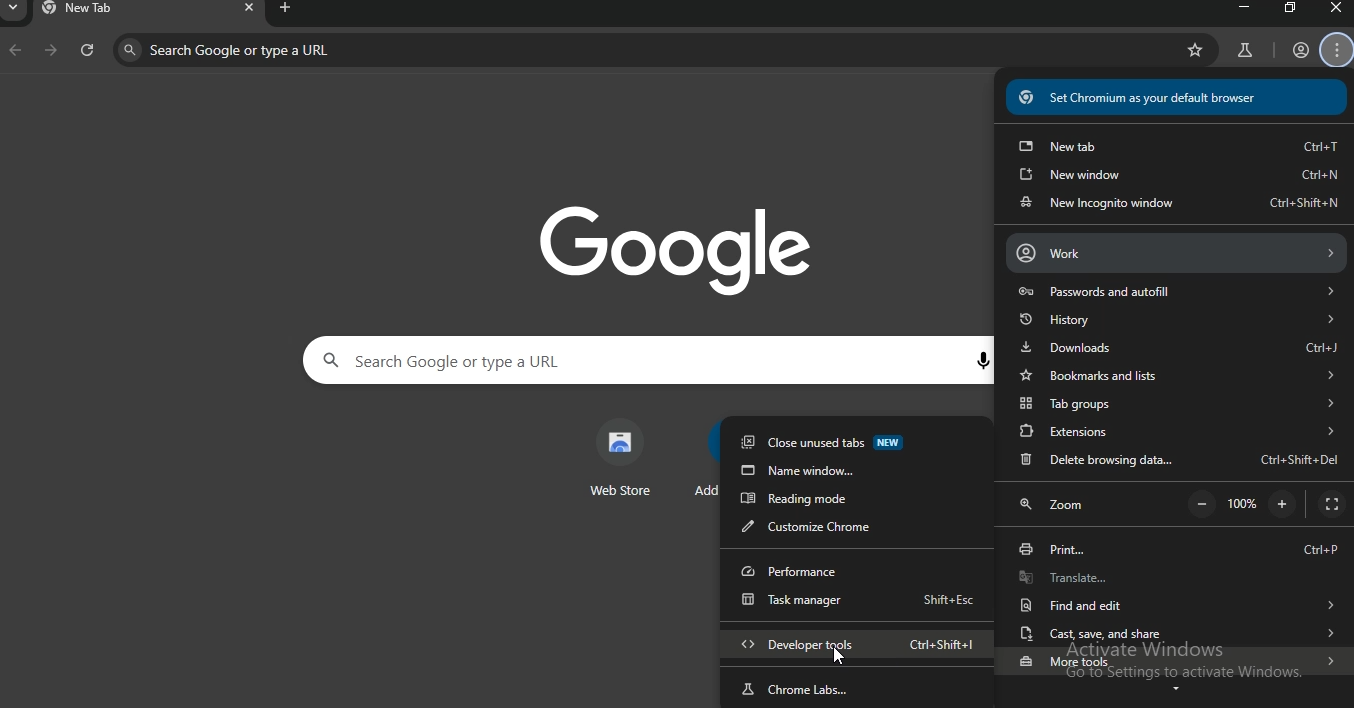 Image resolution: width=1354 pixels, height=708 pixels. What do you see at coordinates (1177, 203) in the screenshot?
I see `new incognito window` at bounding box center [1177, 203].